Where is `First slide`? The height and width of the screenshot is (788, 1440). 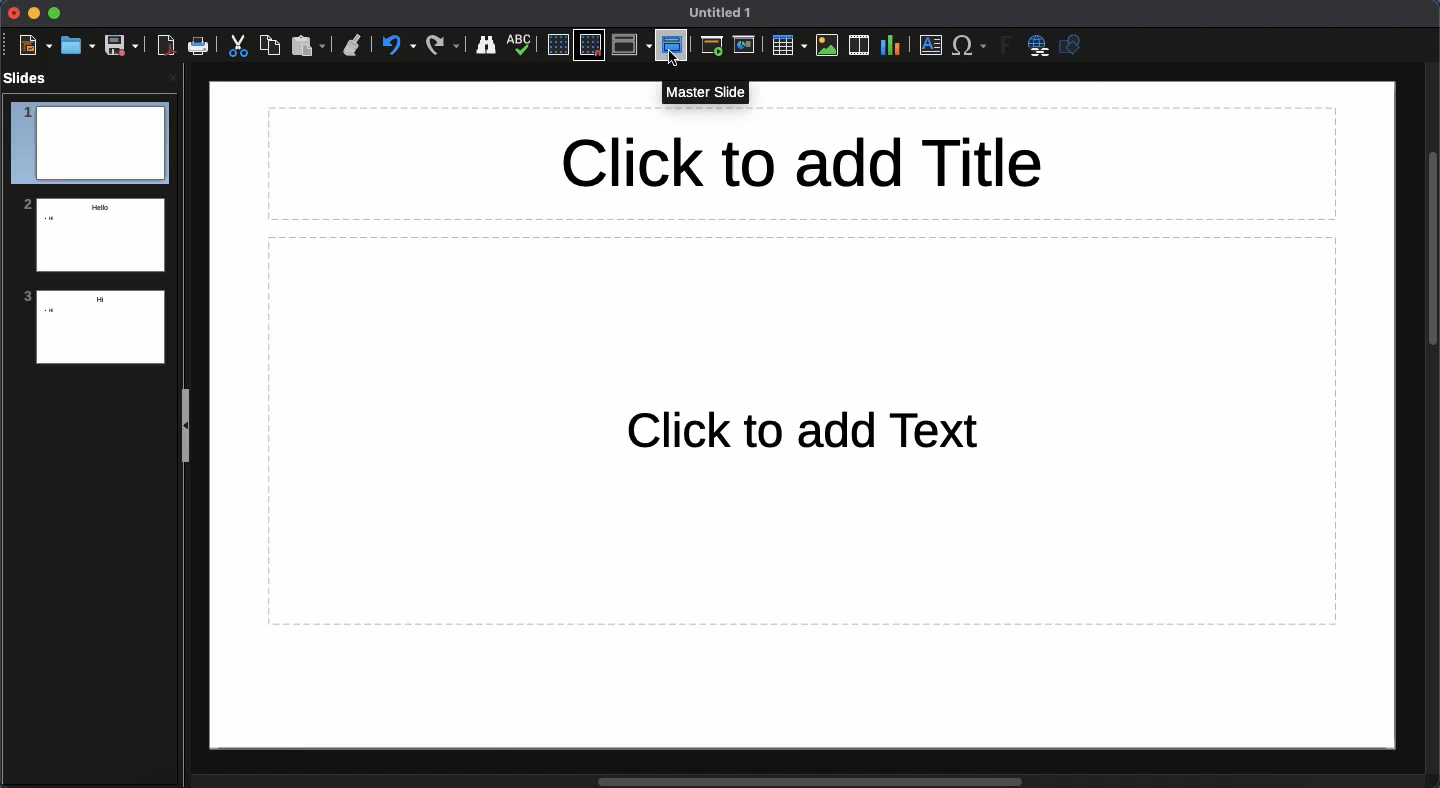 First slide is located at coordinates (714, 46).